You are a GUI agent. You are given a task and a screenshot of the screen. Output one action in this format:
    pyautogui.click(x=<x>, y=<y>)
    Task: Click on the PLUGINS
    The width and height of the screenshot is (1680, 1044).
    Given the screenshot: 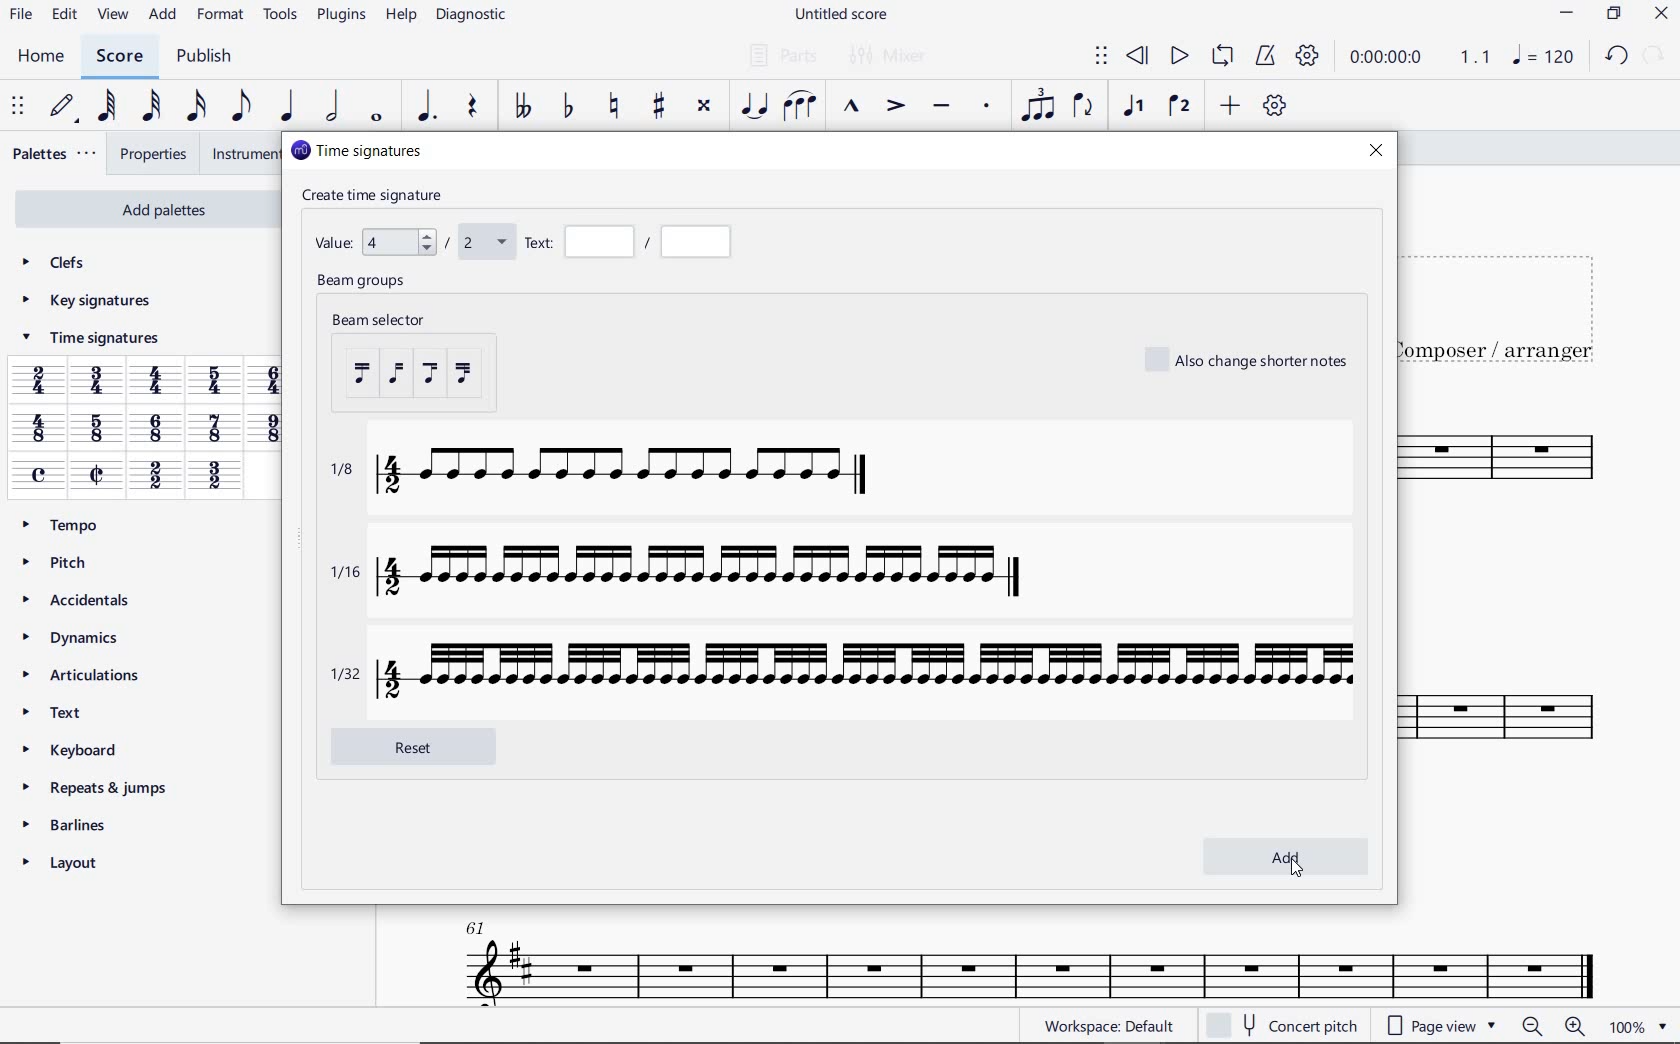 What is the action you would take?
    pyautogui.click(x=338, y=17)
    